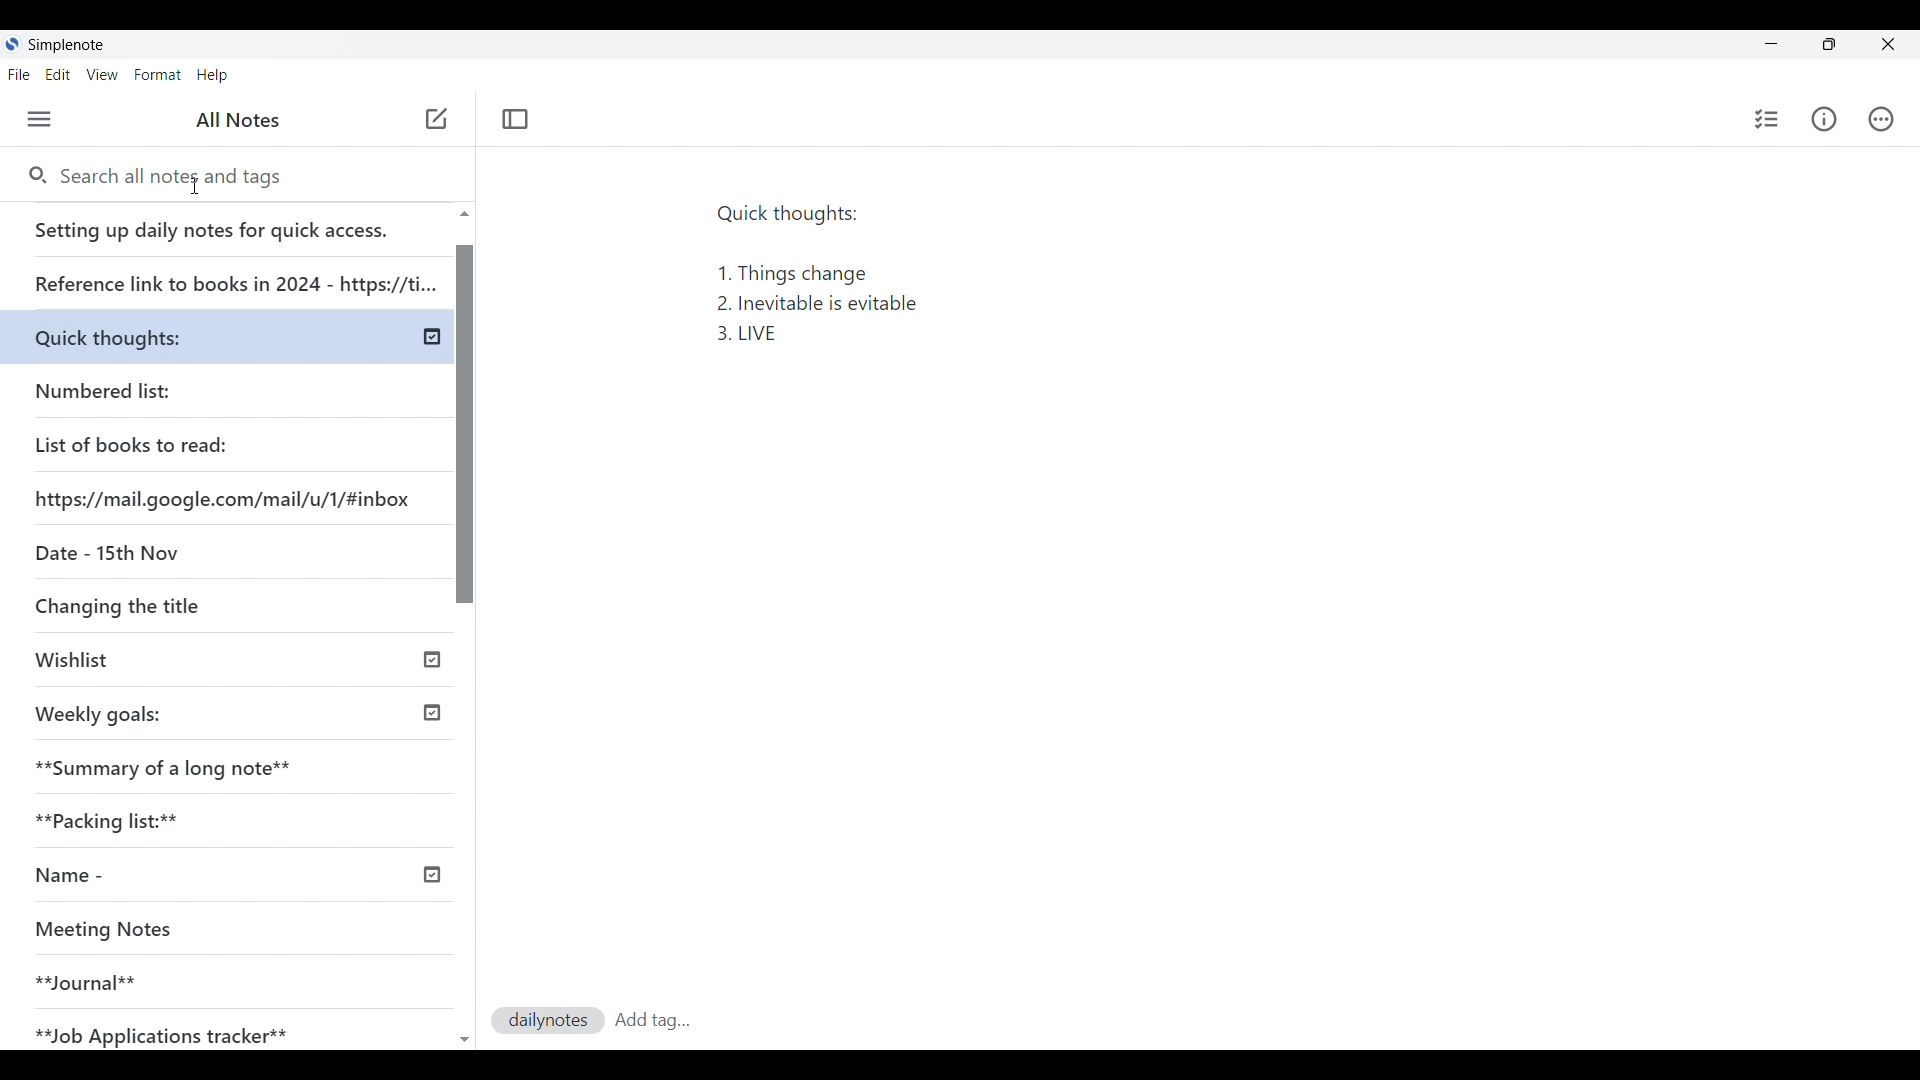  I want to click on Insert checklist, so click(1766, 119).